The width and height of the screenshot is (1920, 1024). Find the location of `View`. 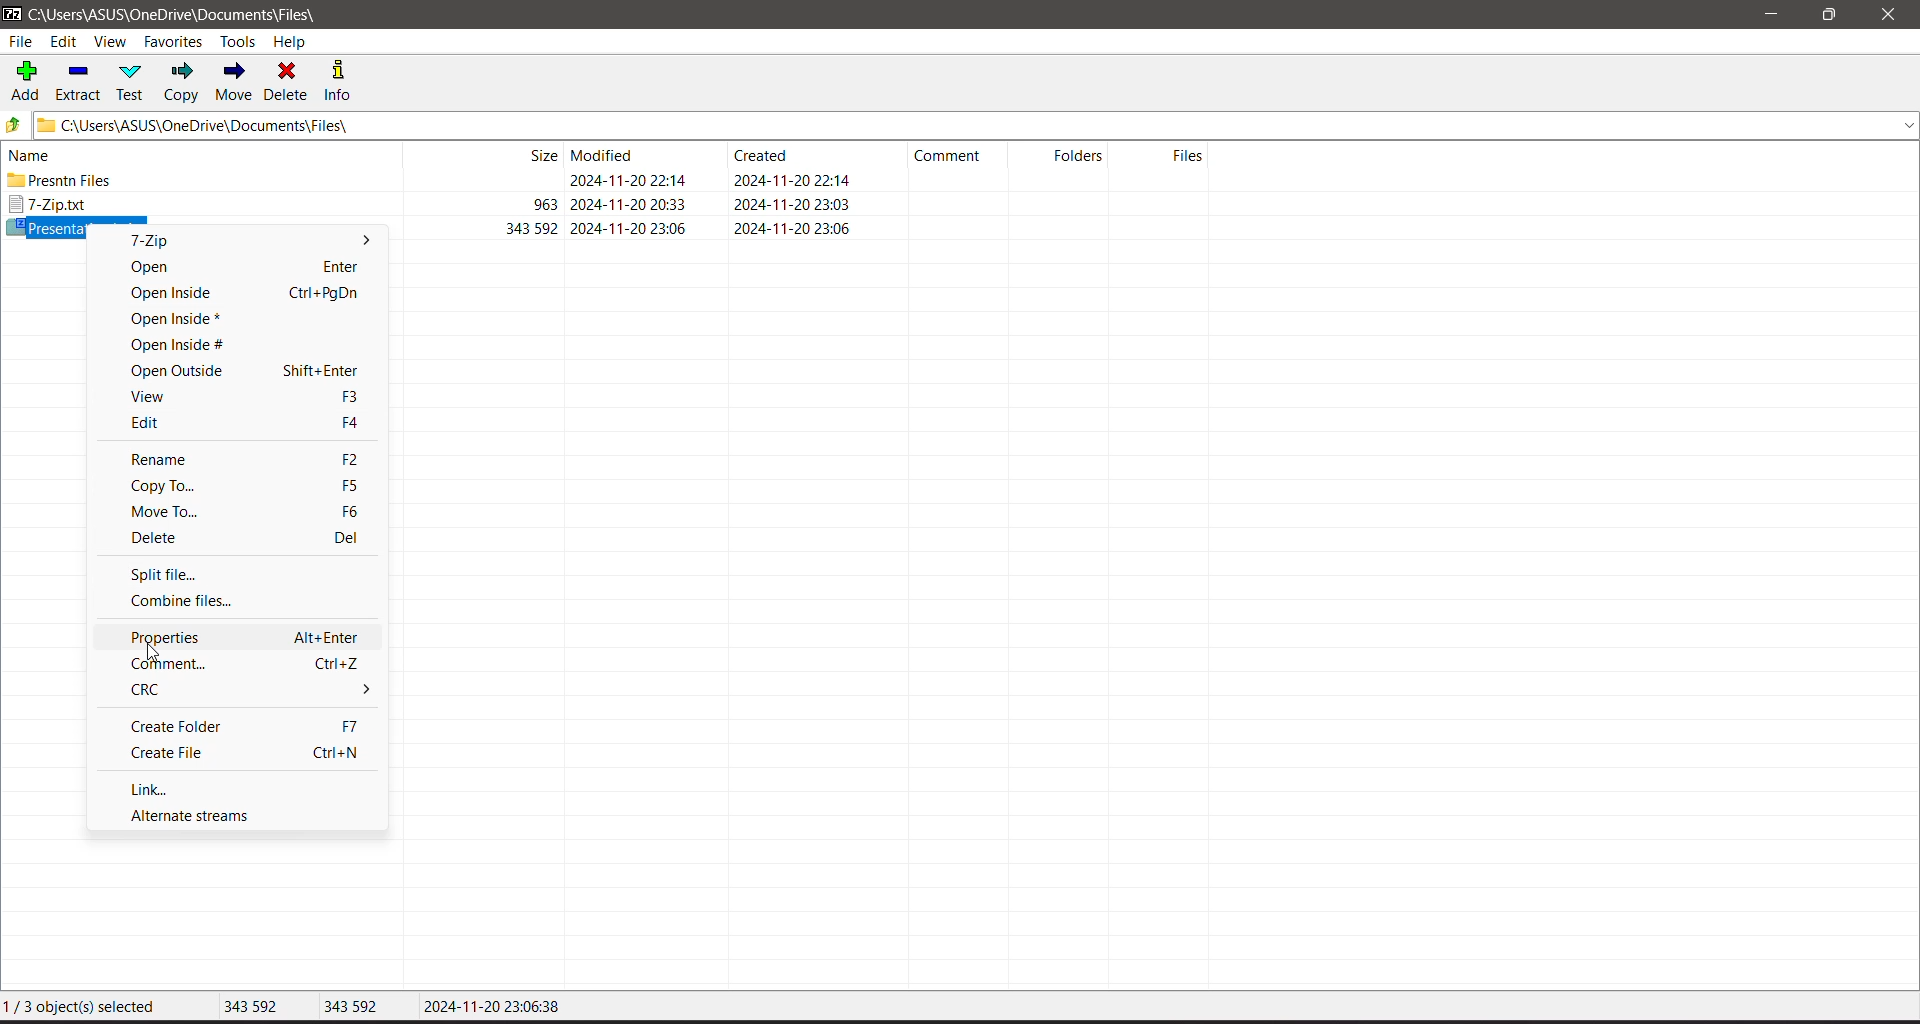

View is located at coordinates (241, 396).